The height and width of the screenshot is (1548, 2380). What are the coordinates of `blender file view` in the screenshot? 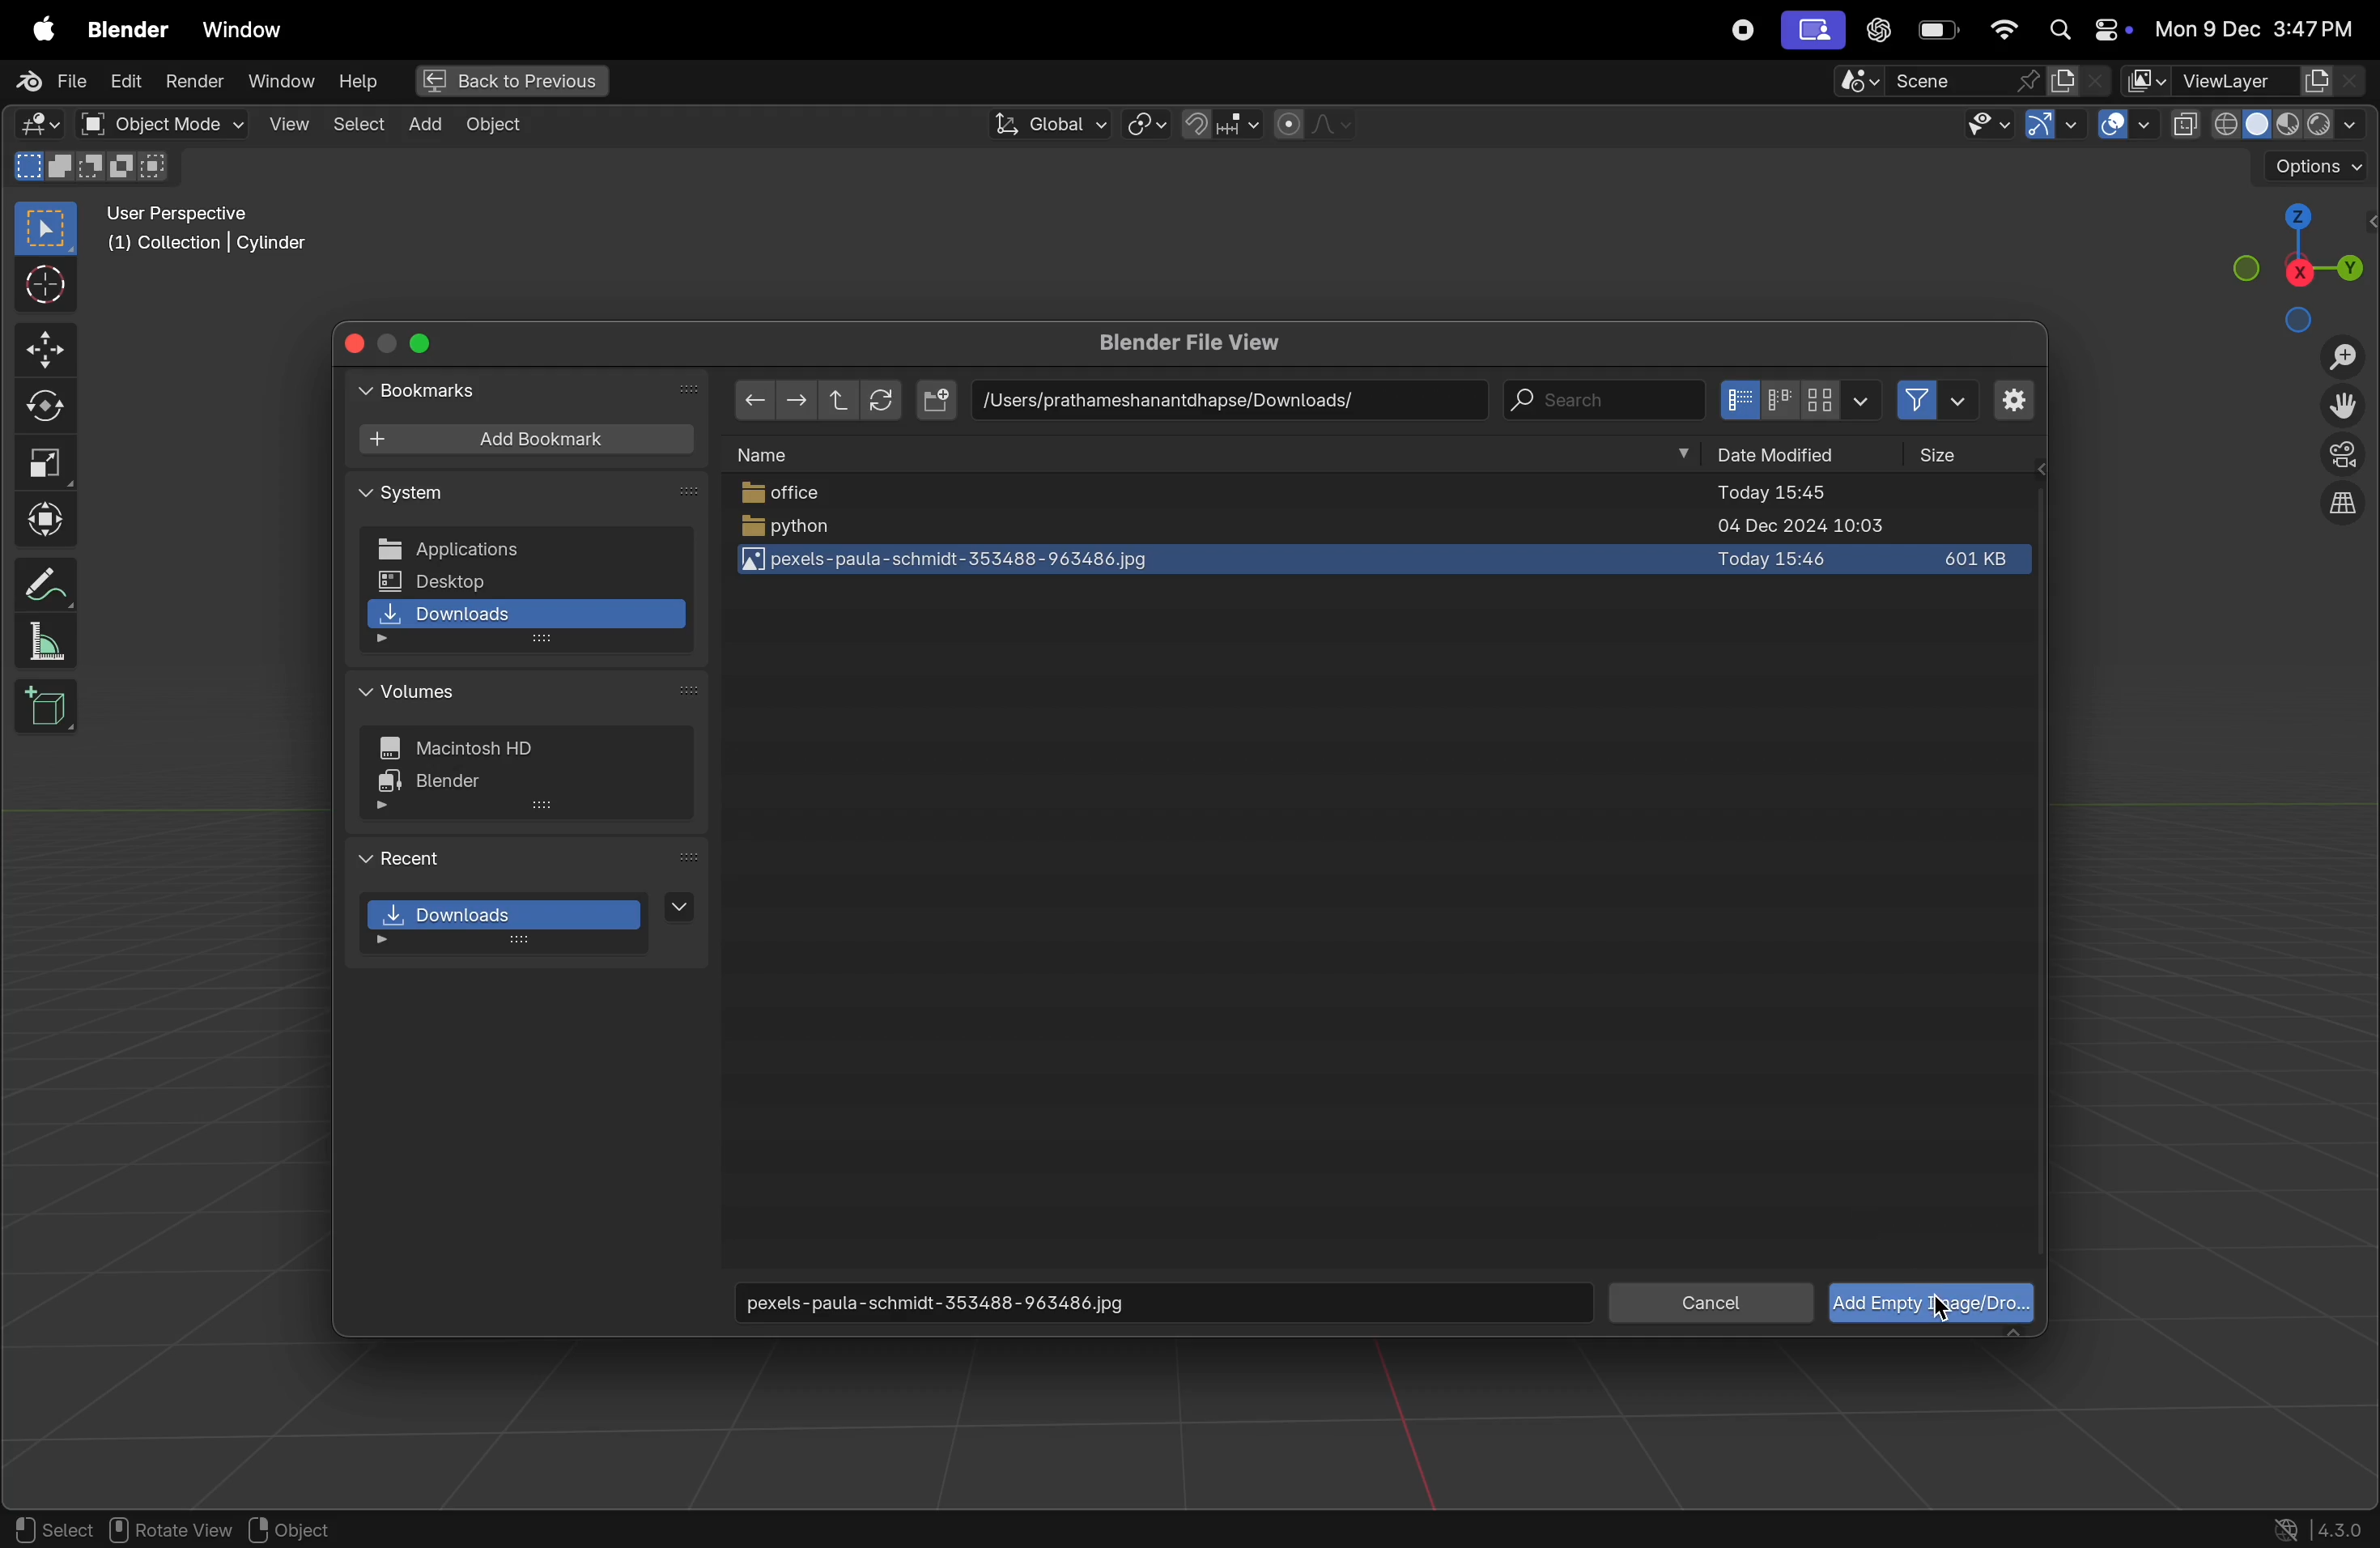 It's located at (1207, 343).